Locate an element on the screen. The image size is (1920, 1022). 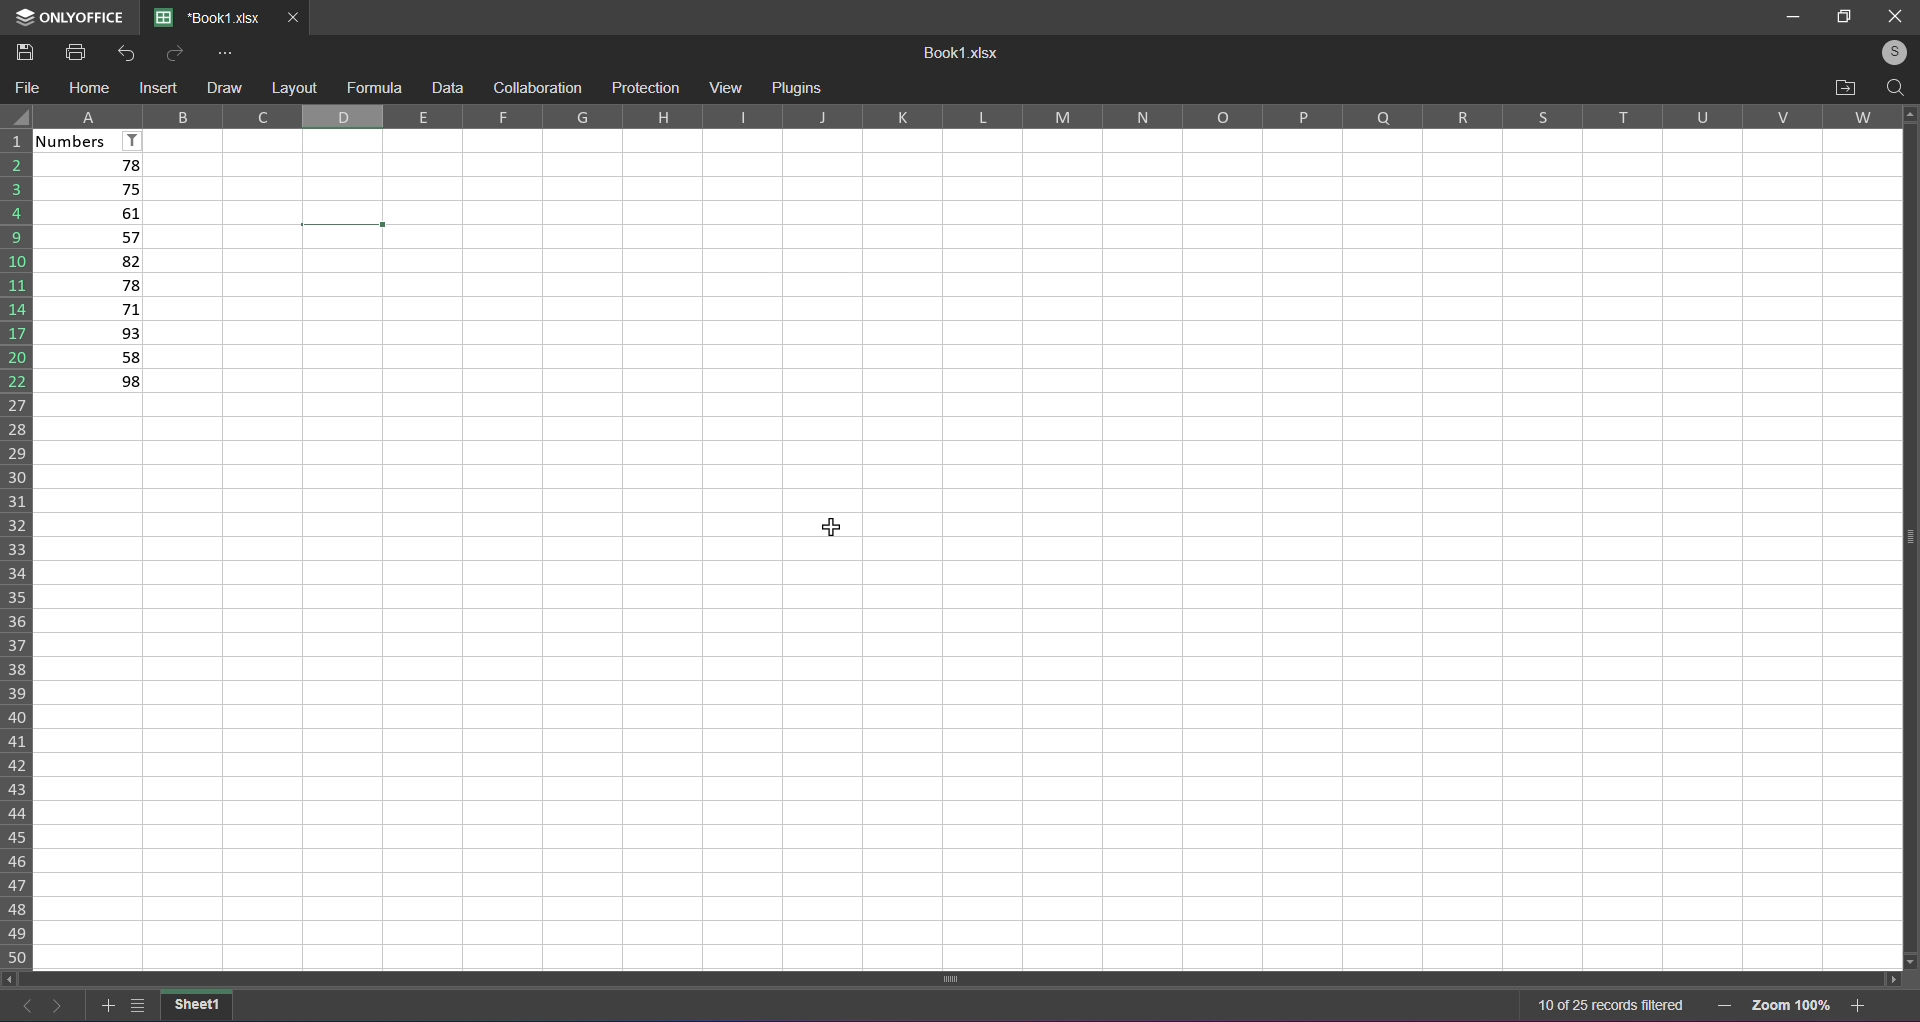
Move left is located at coordinates (10, 978).